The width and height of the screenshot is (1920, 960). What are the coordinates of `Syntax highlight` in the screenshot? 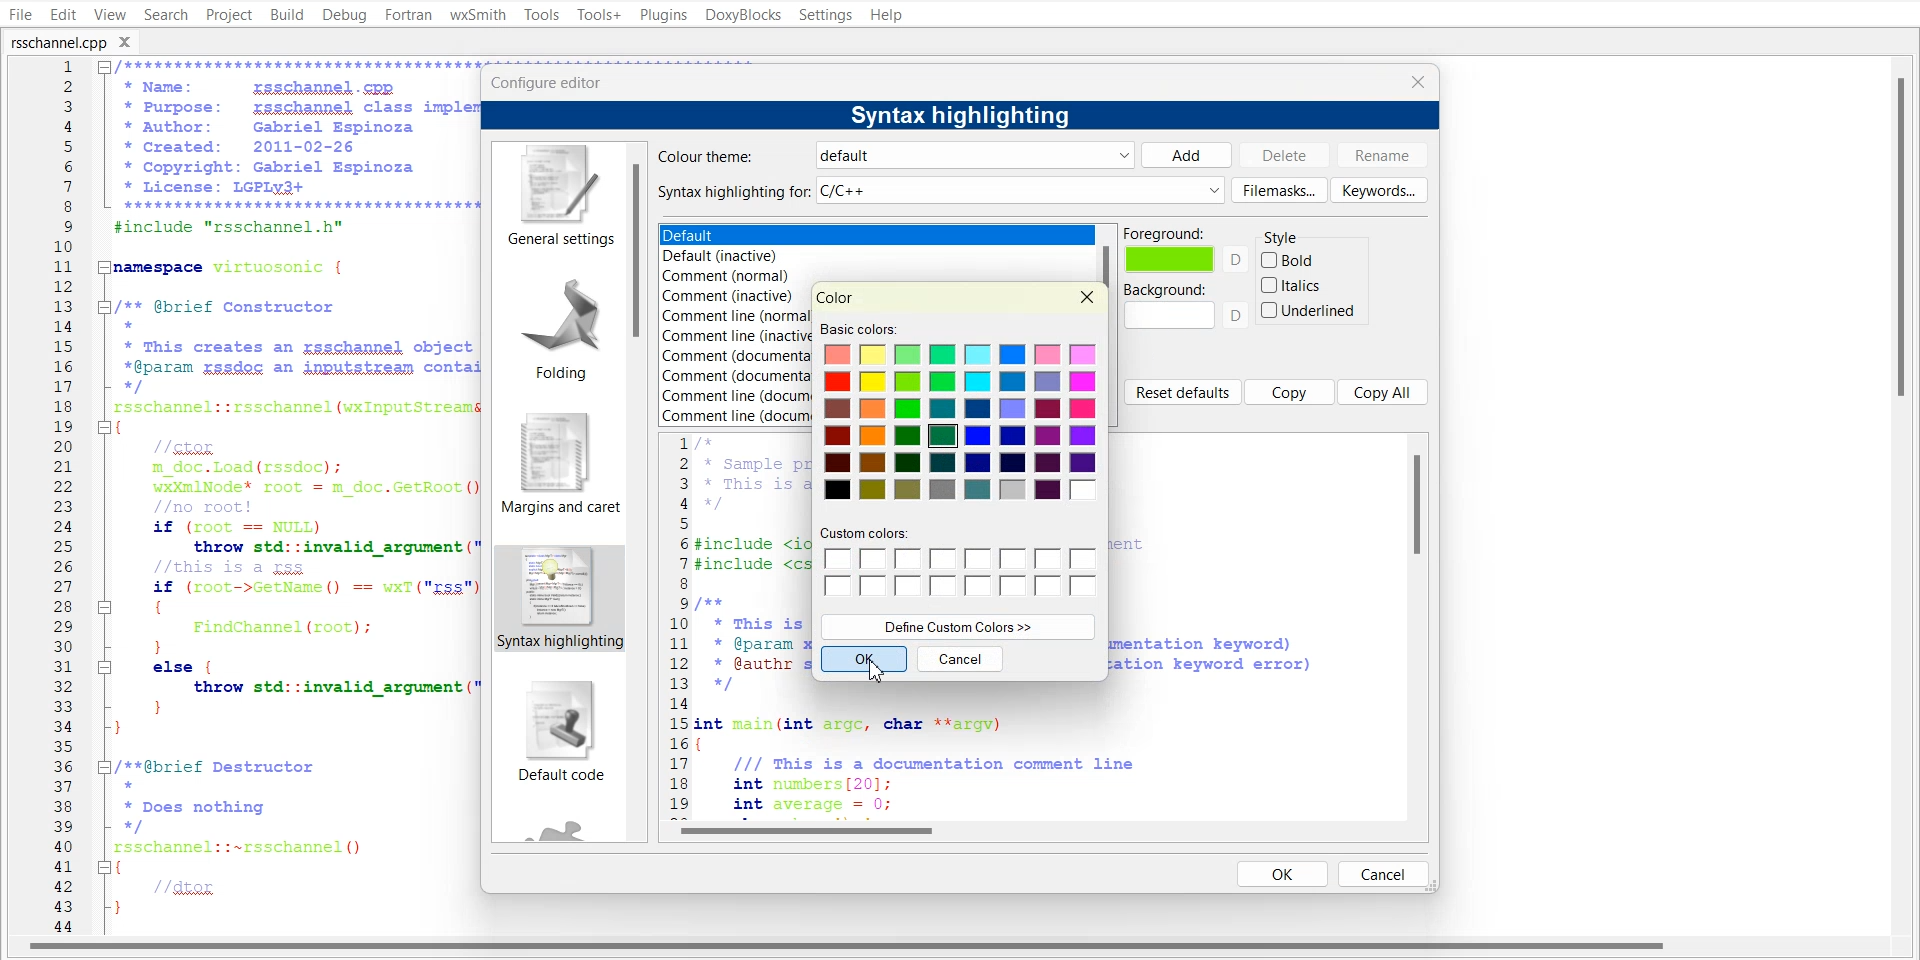 It's located at (557, 599).